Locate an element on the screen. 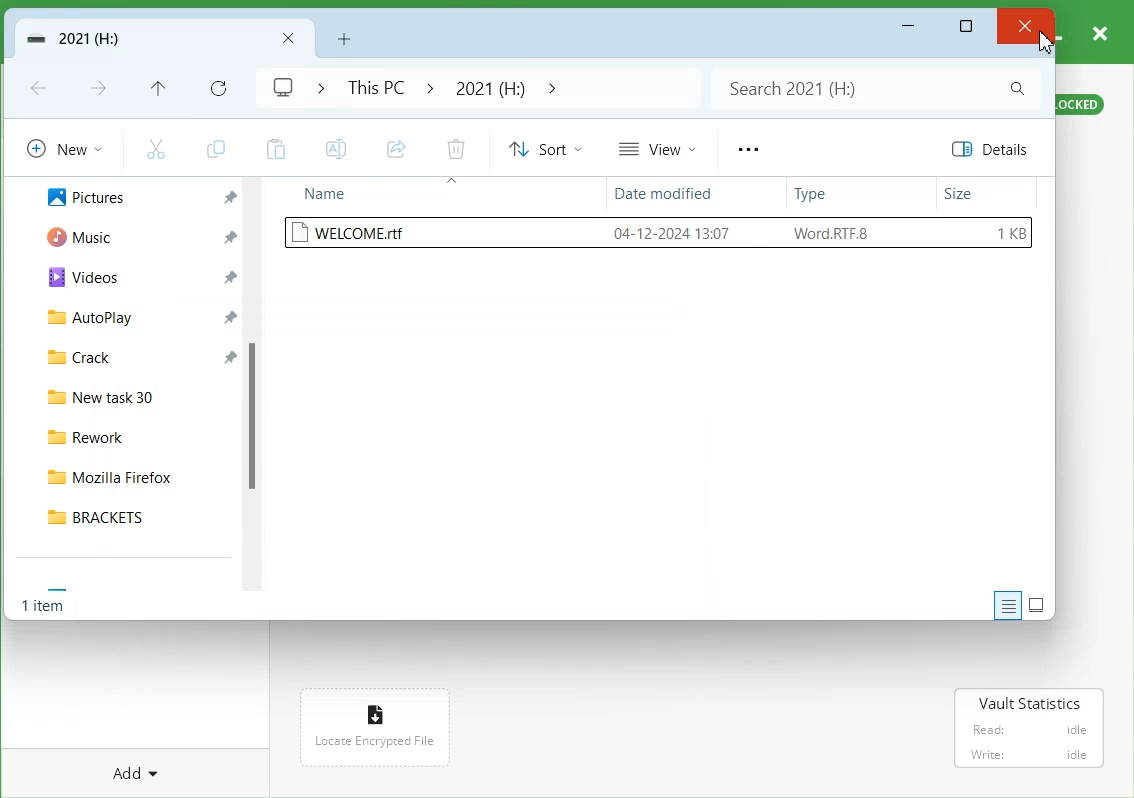 Image resolution: width=1134 pixels, height=798 pixels. Logo is located at coordinates (282, 88).